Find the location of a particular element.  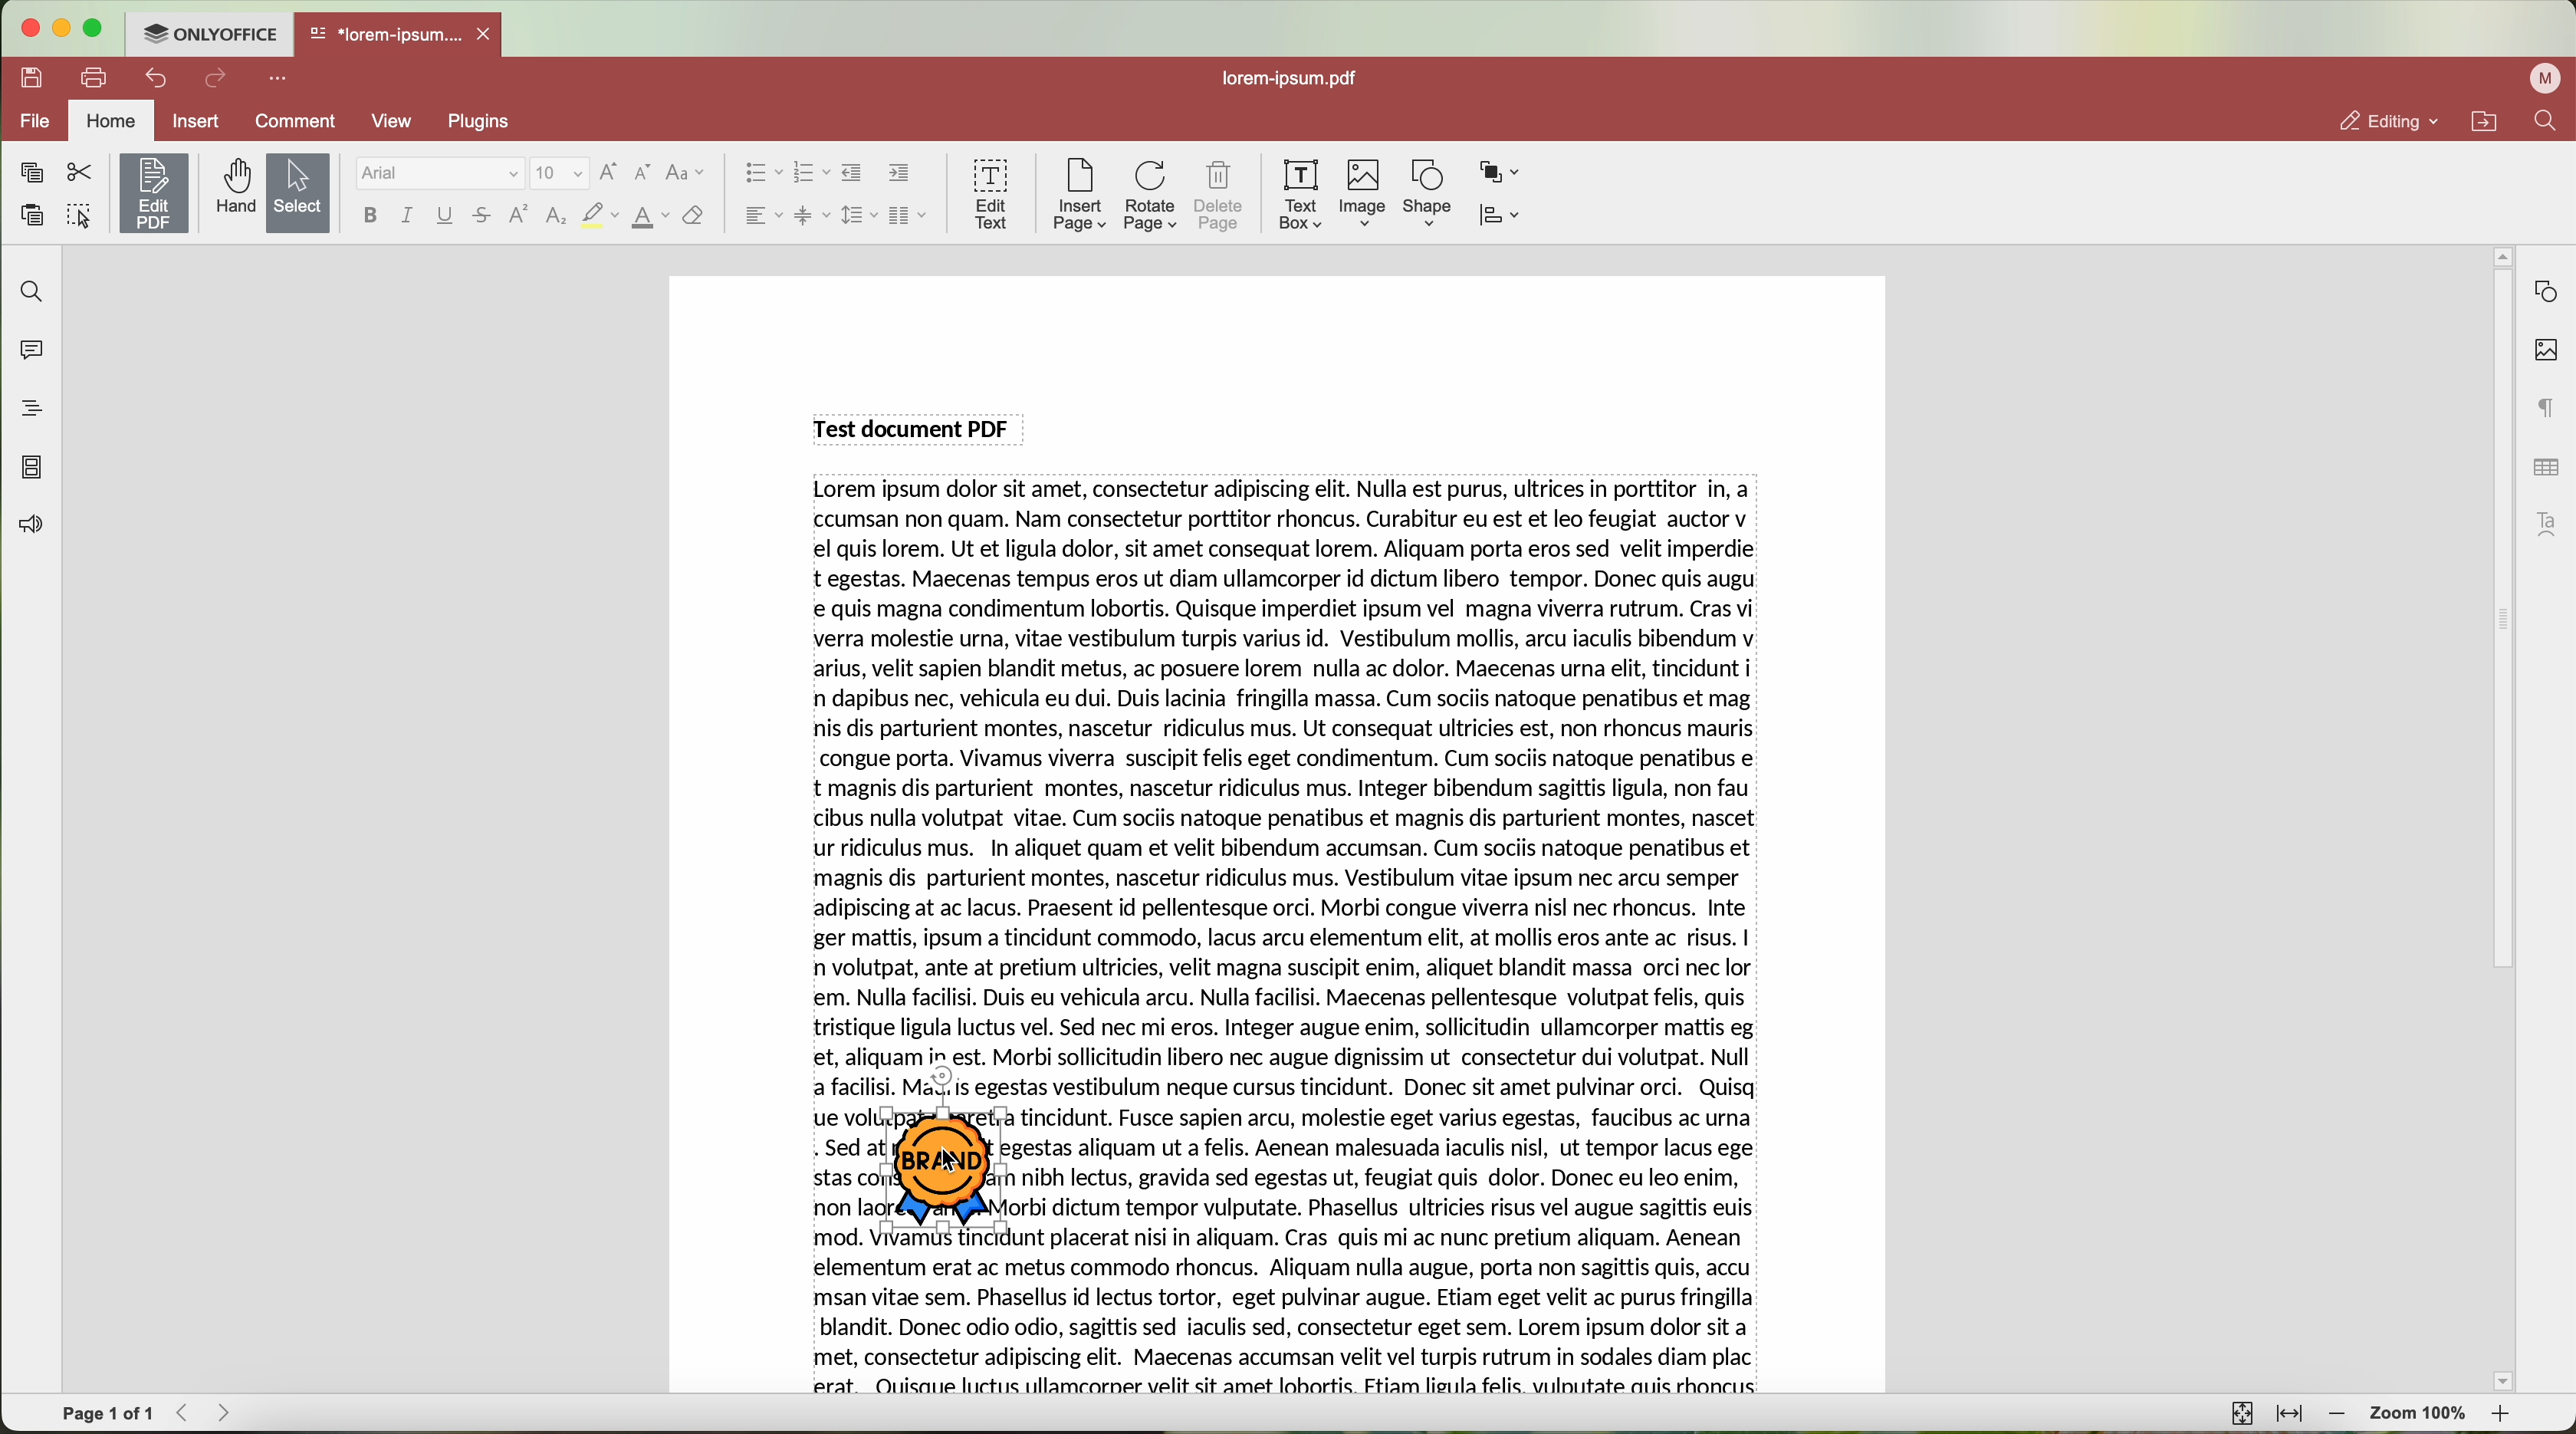

minimize is located at coordinates (60, 28).